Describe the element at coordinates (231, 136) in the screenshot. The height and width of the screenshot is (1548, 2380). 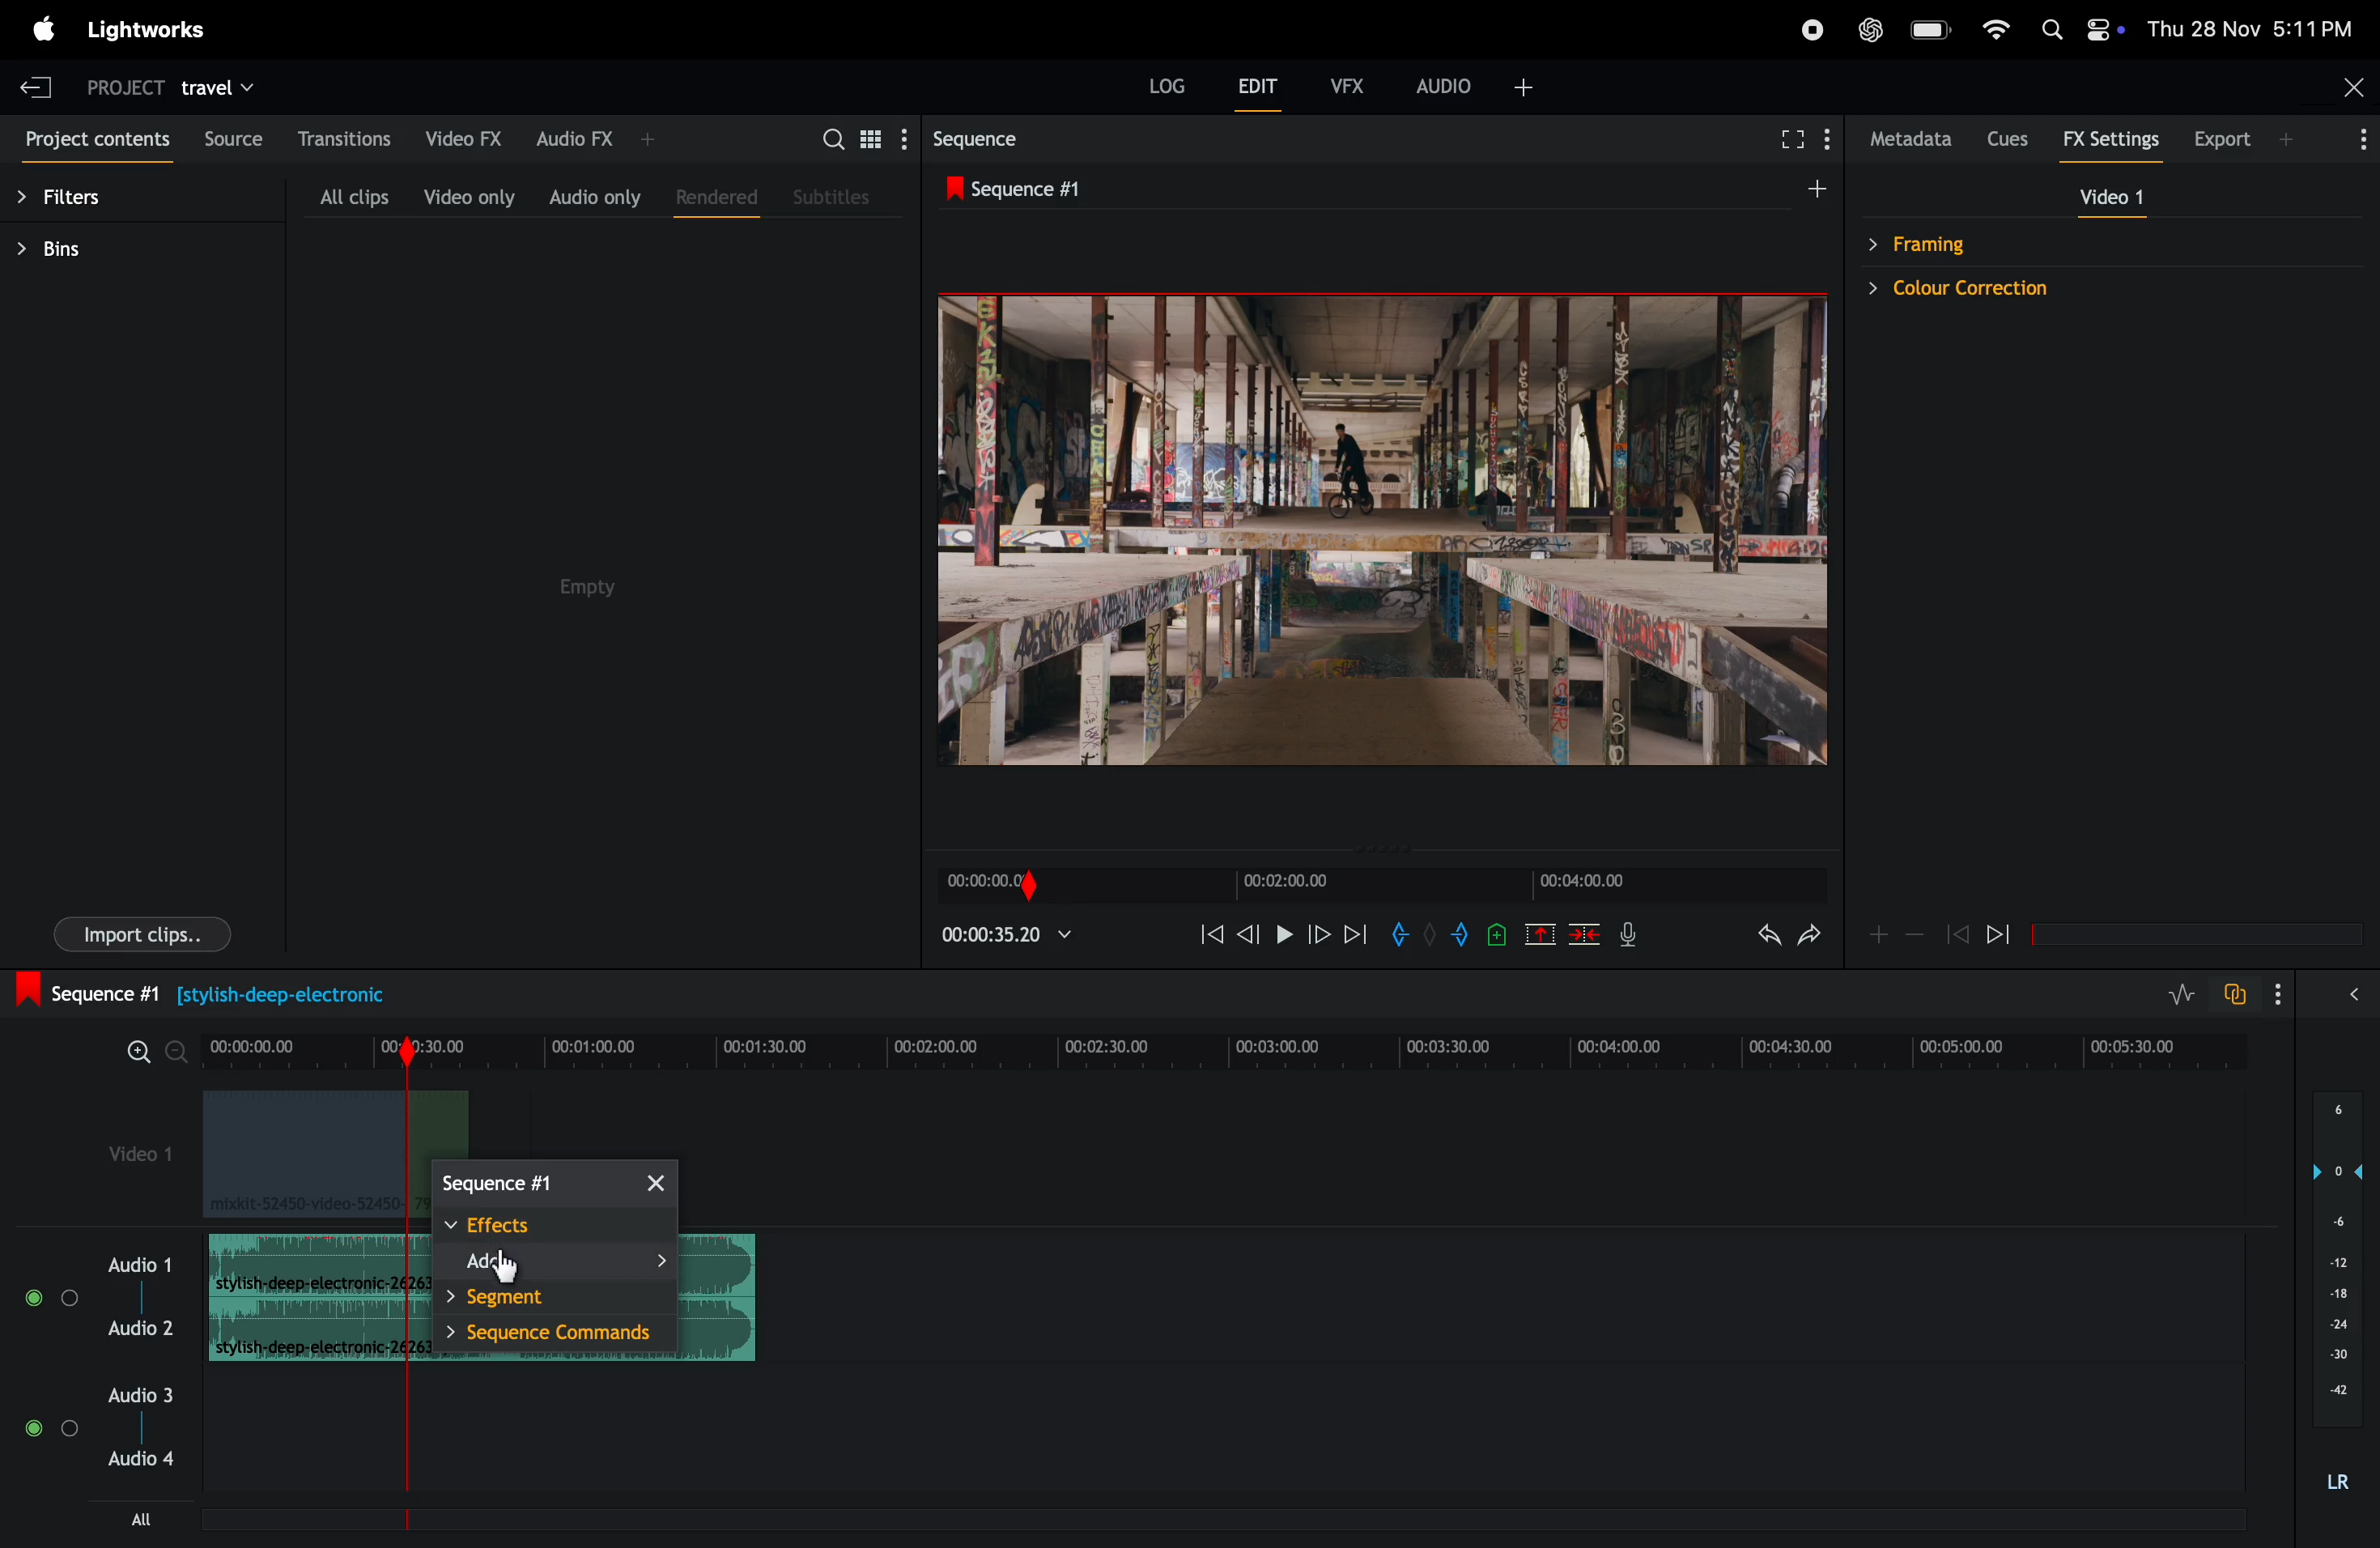
I see `source` at that location.